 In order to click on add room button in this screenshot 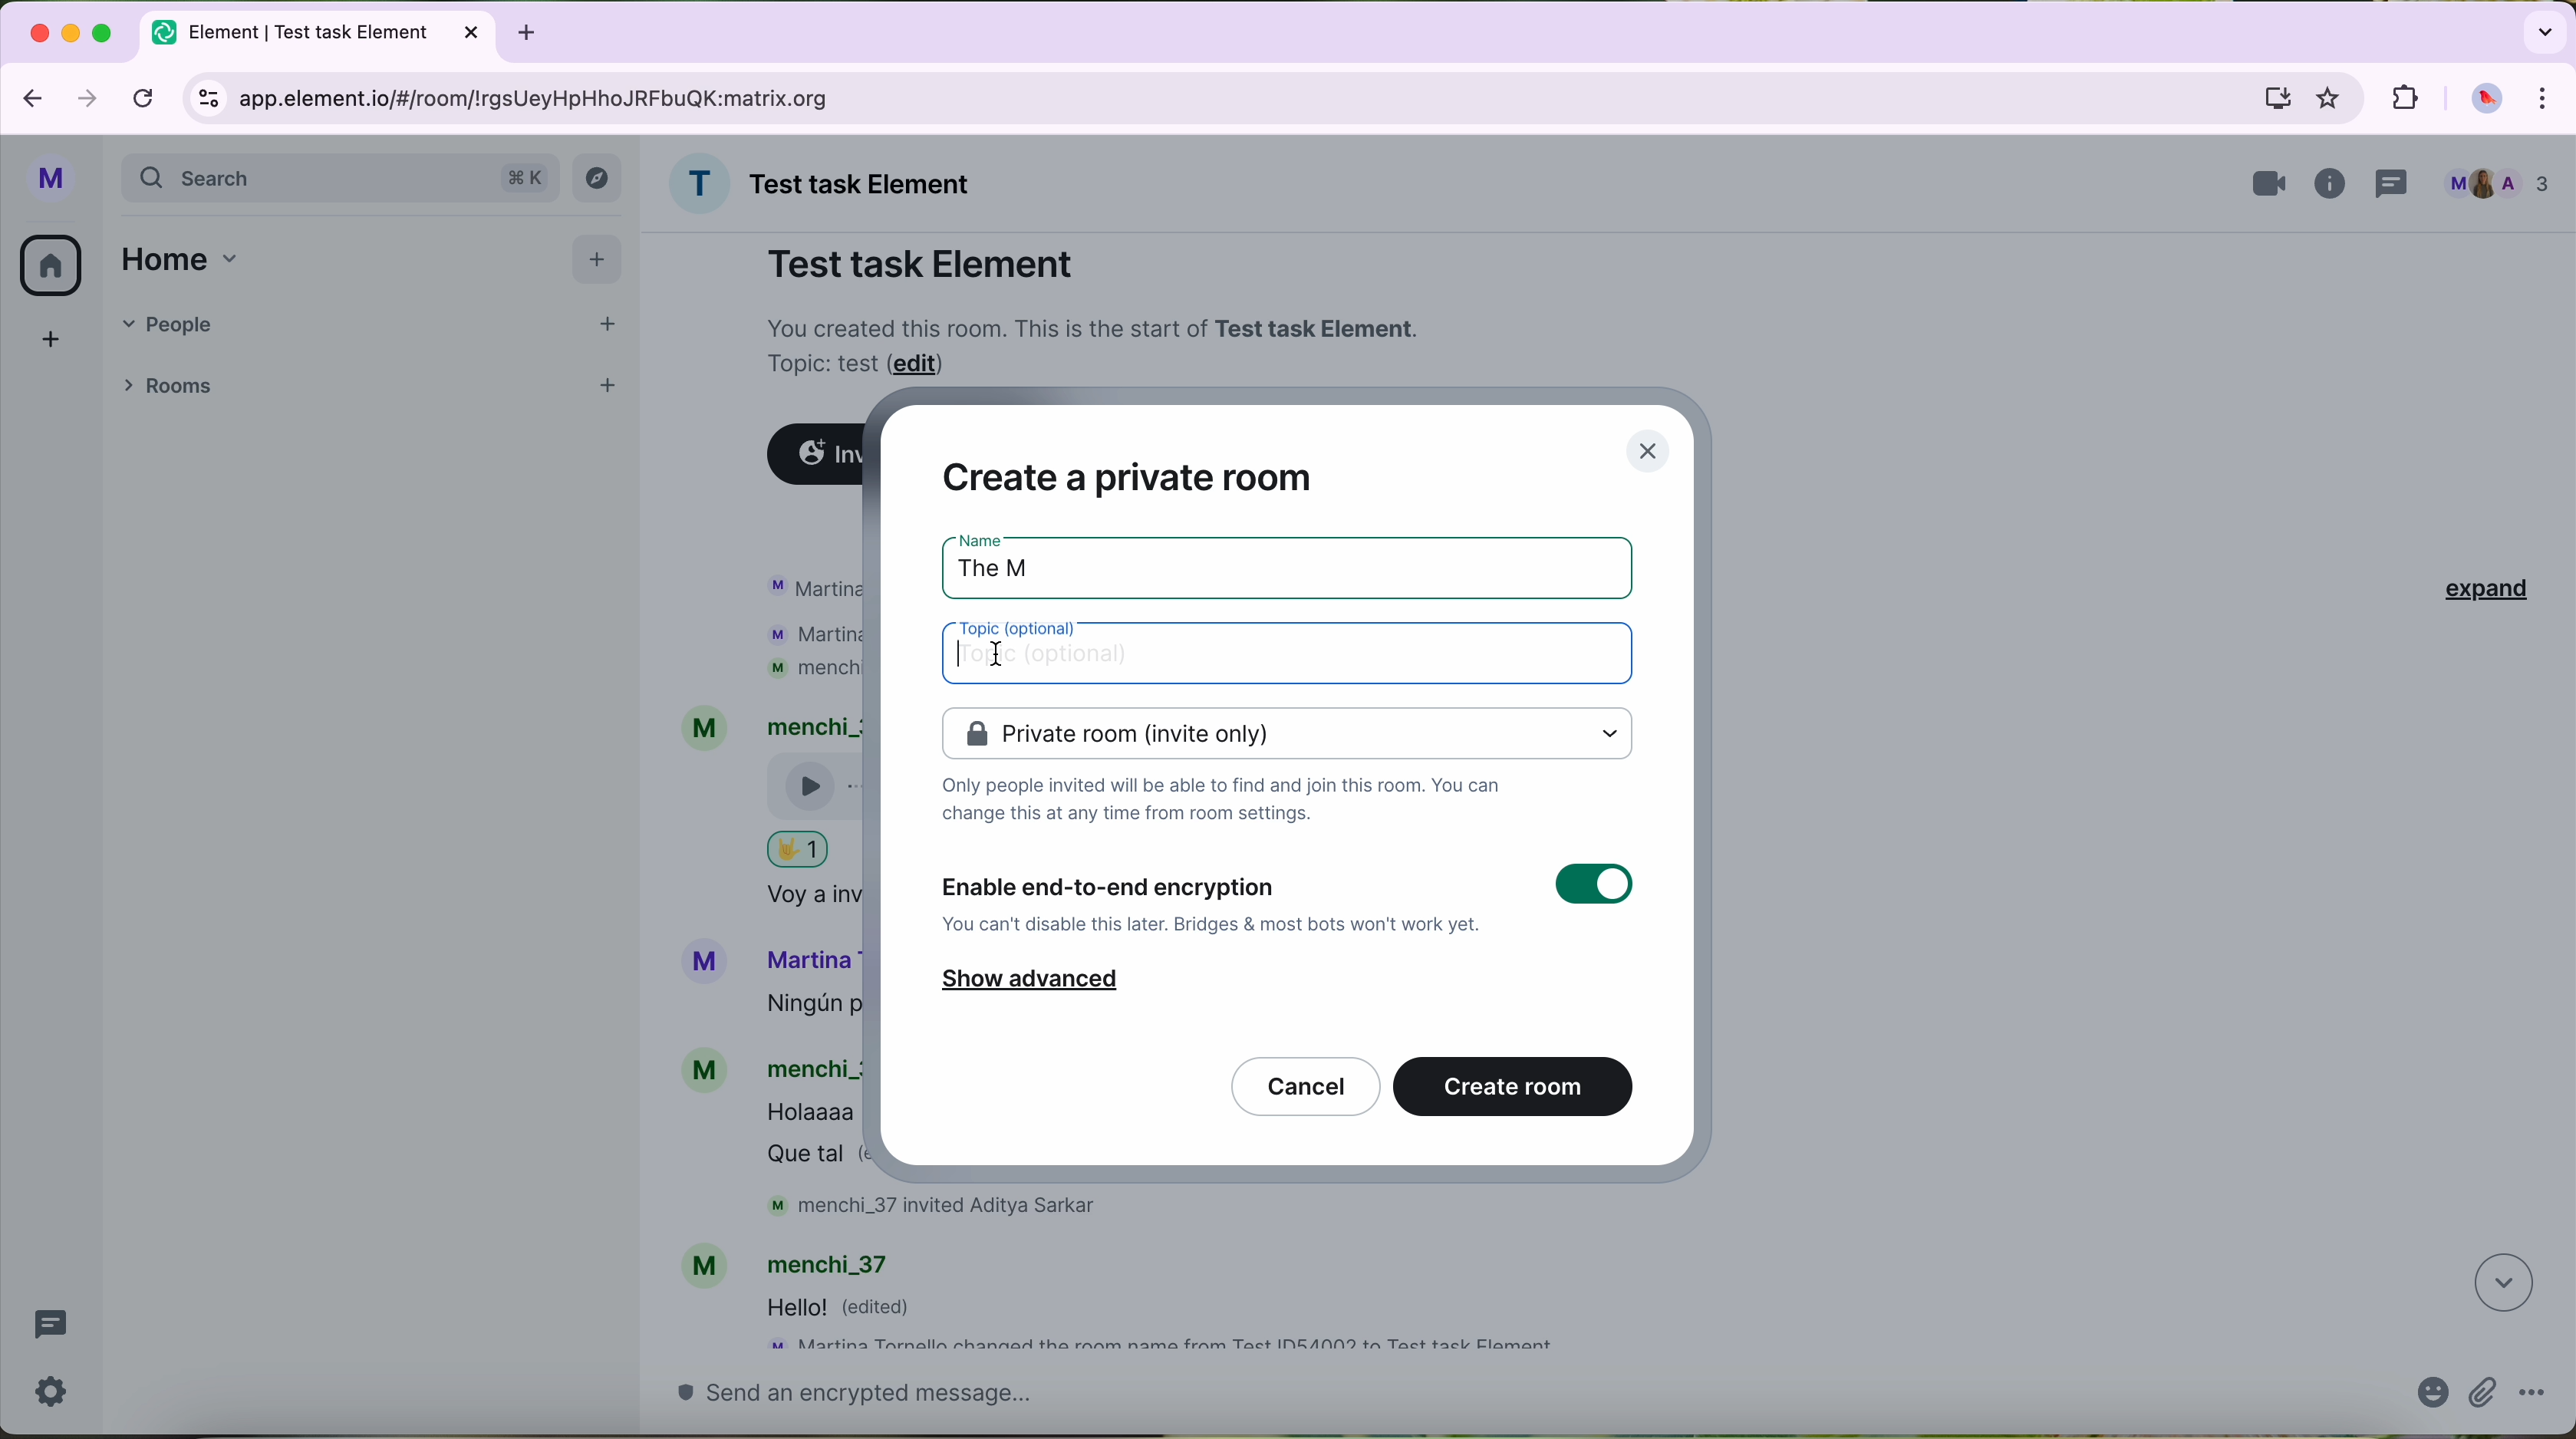, I will do `click(607, 381)`.